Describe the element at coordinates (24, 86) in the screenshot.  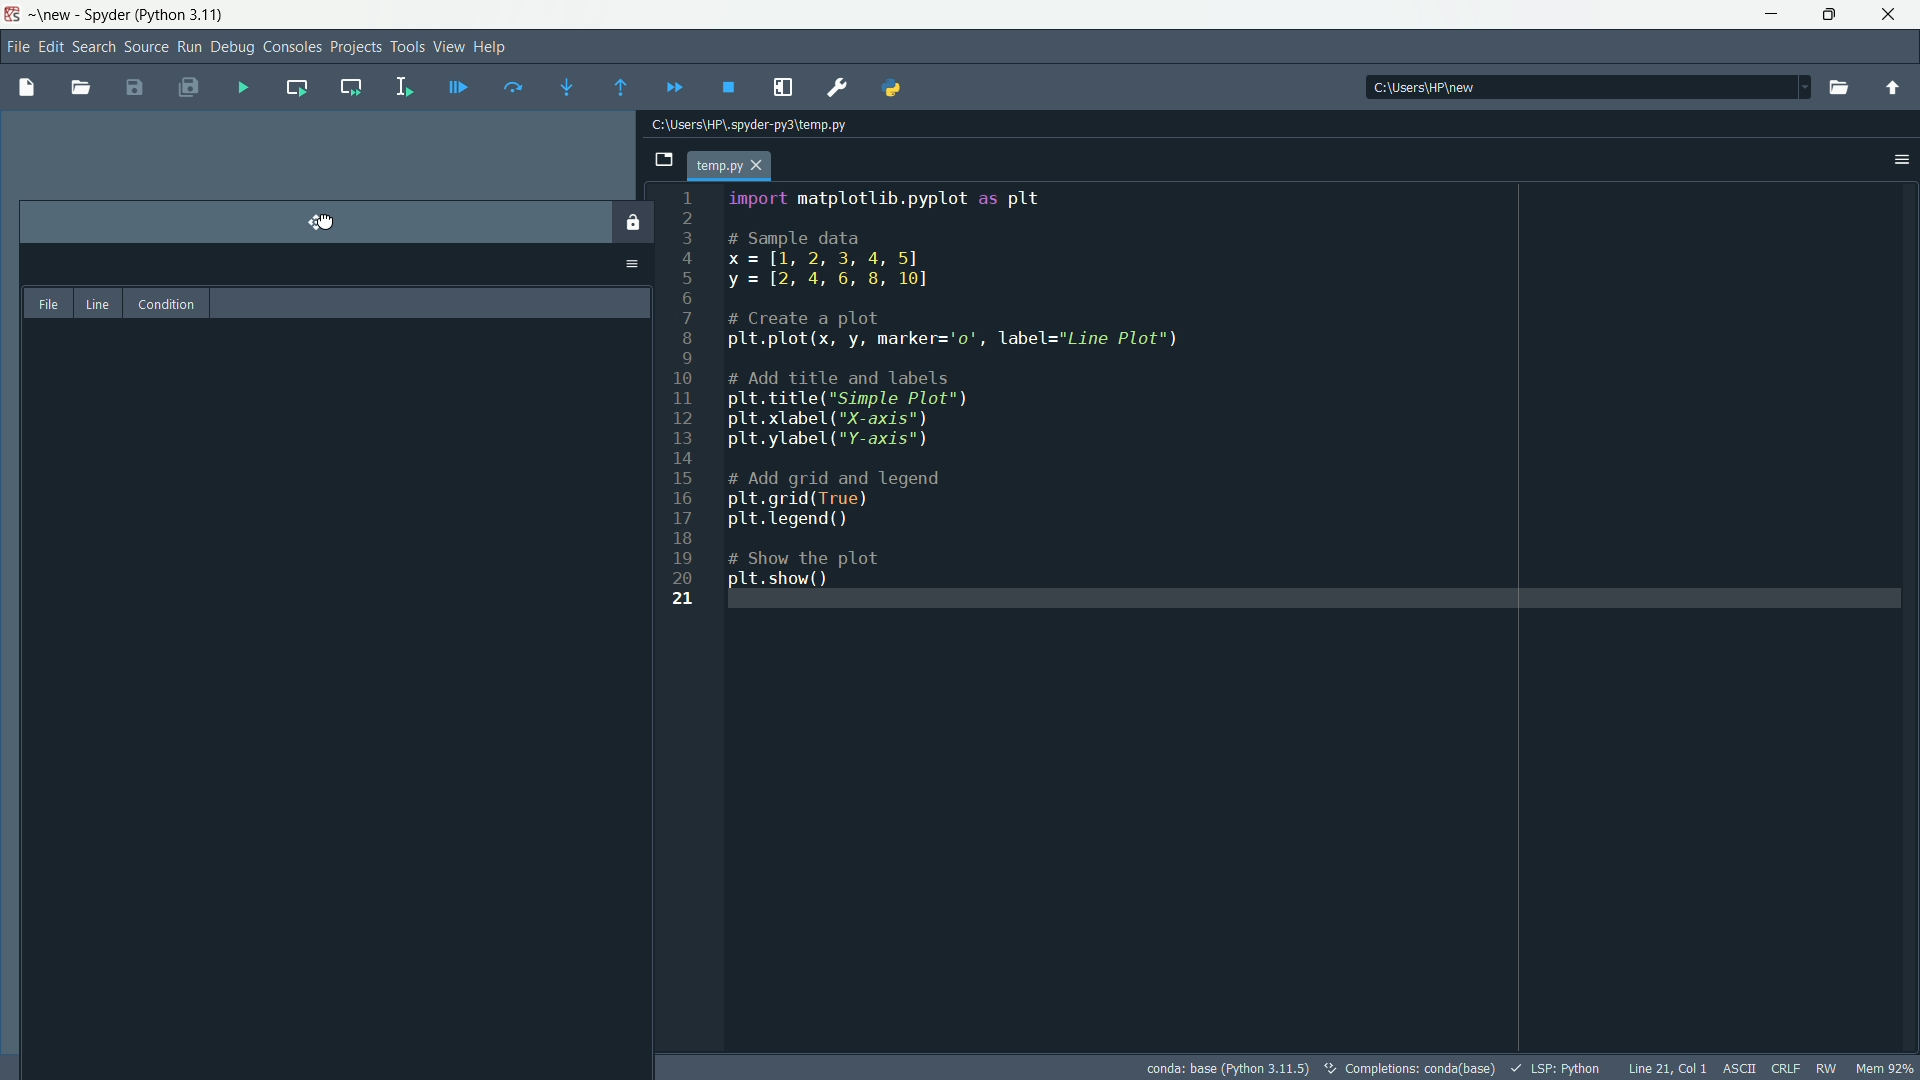
I see `new file` at that location.